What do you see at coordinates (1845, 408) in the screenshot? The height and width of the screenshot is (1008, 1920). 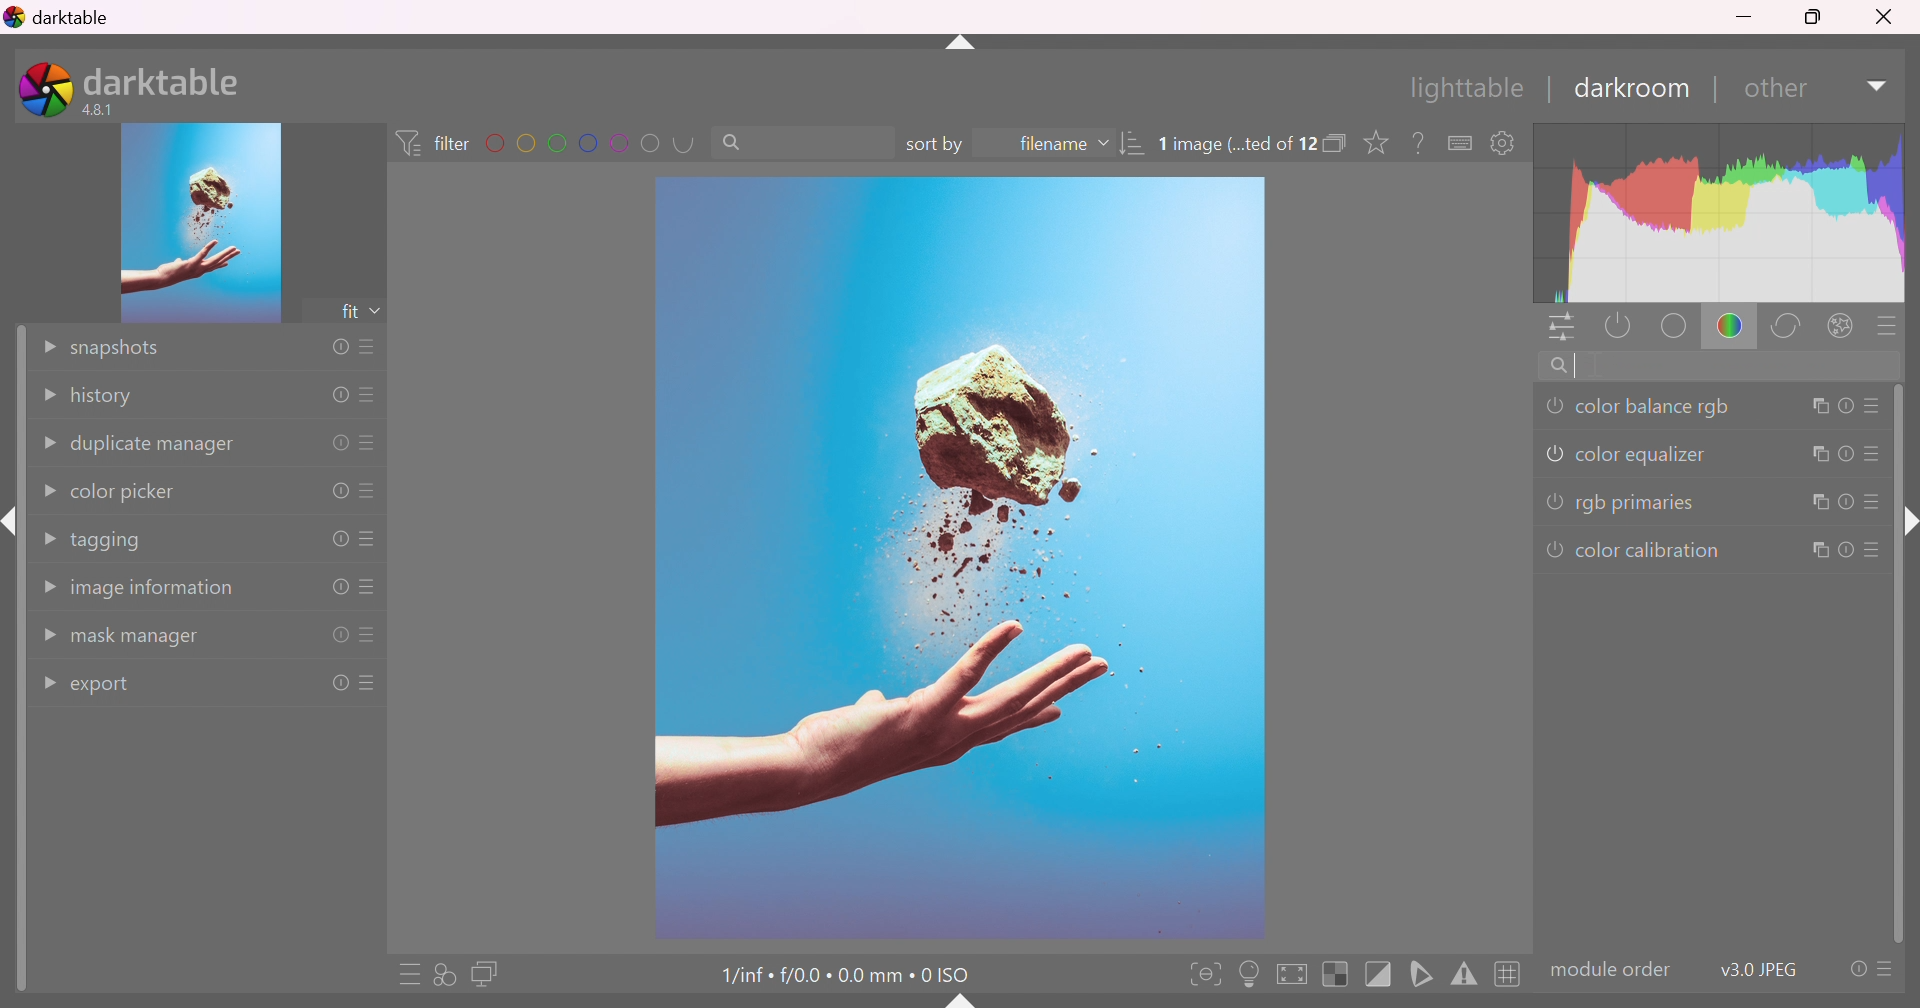 I see `reset` at bounding box center [1845, 408].